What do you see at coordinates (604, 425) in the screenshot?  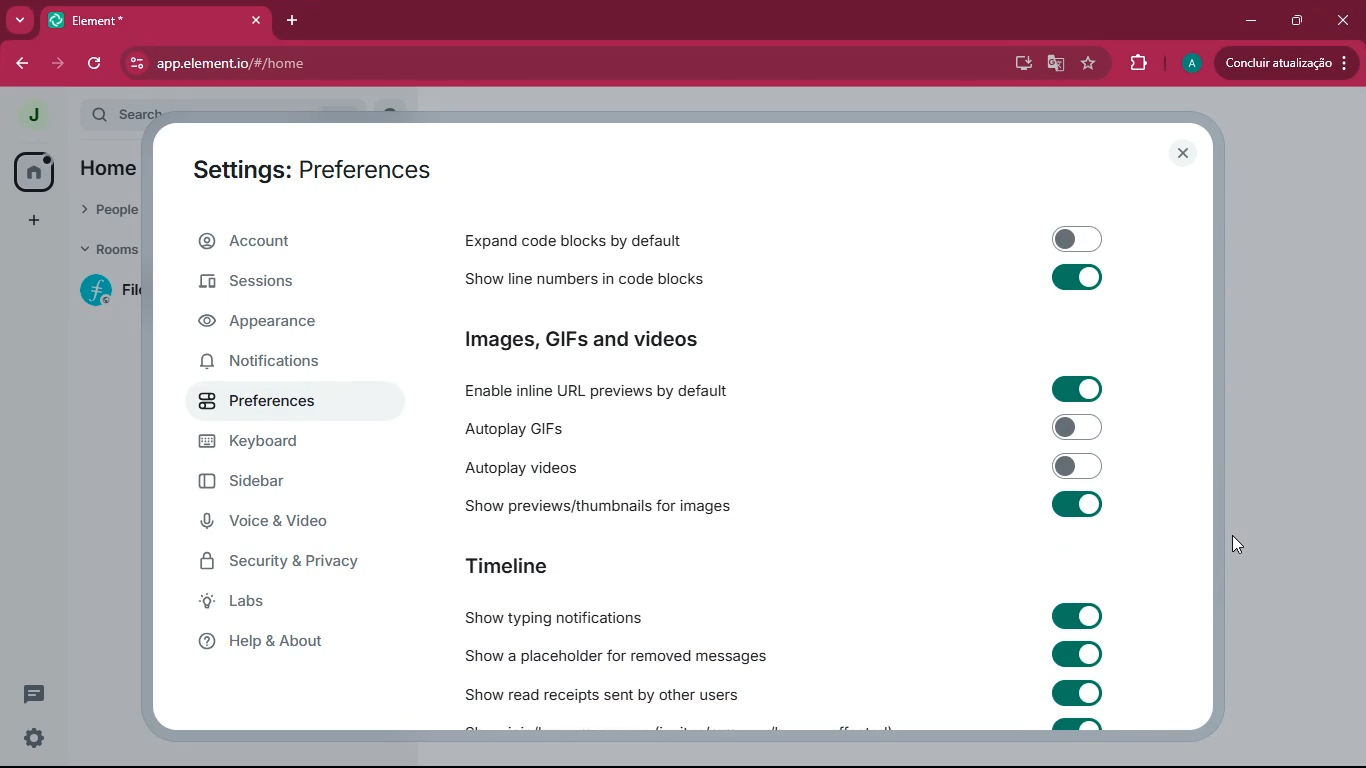 I see `autoplay GIFs` at bounding box center [604, 425].